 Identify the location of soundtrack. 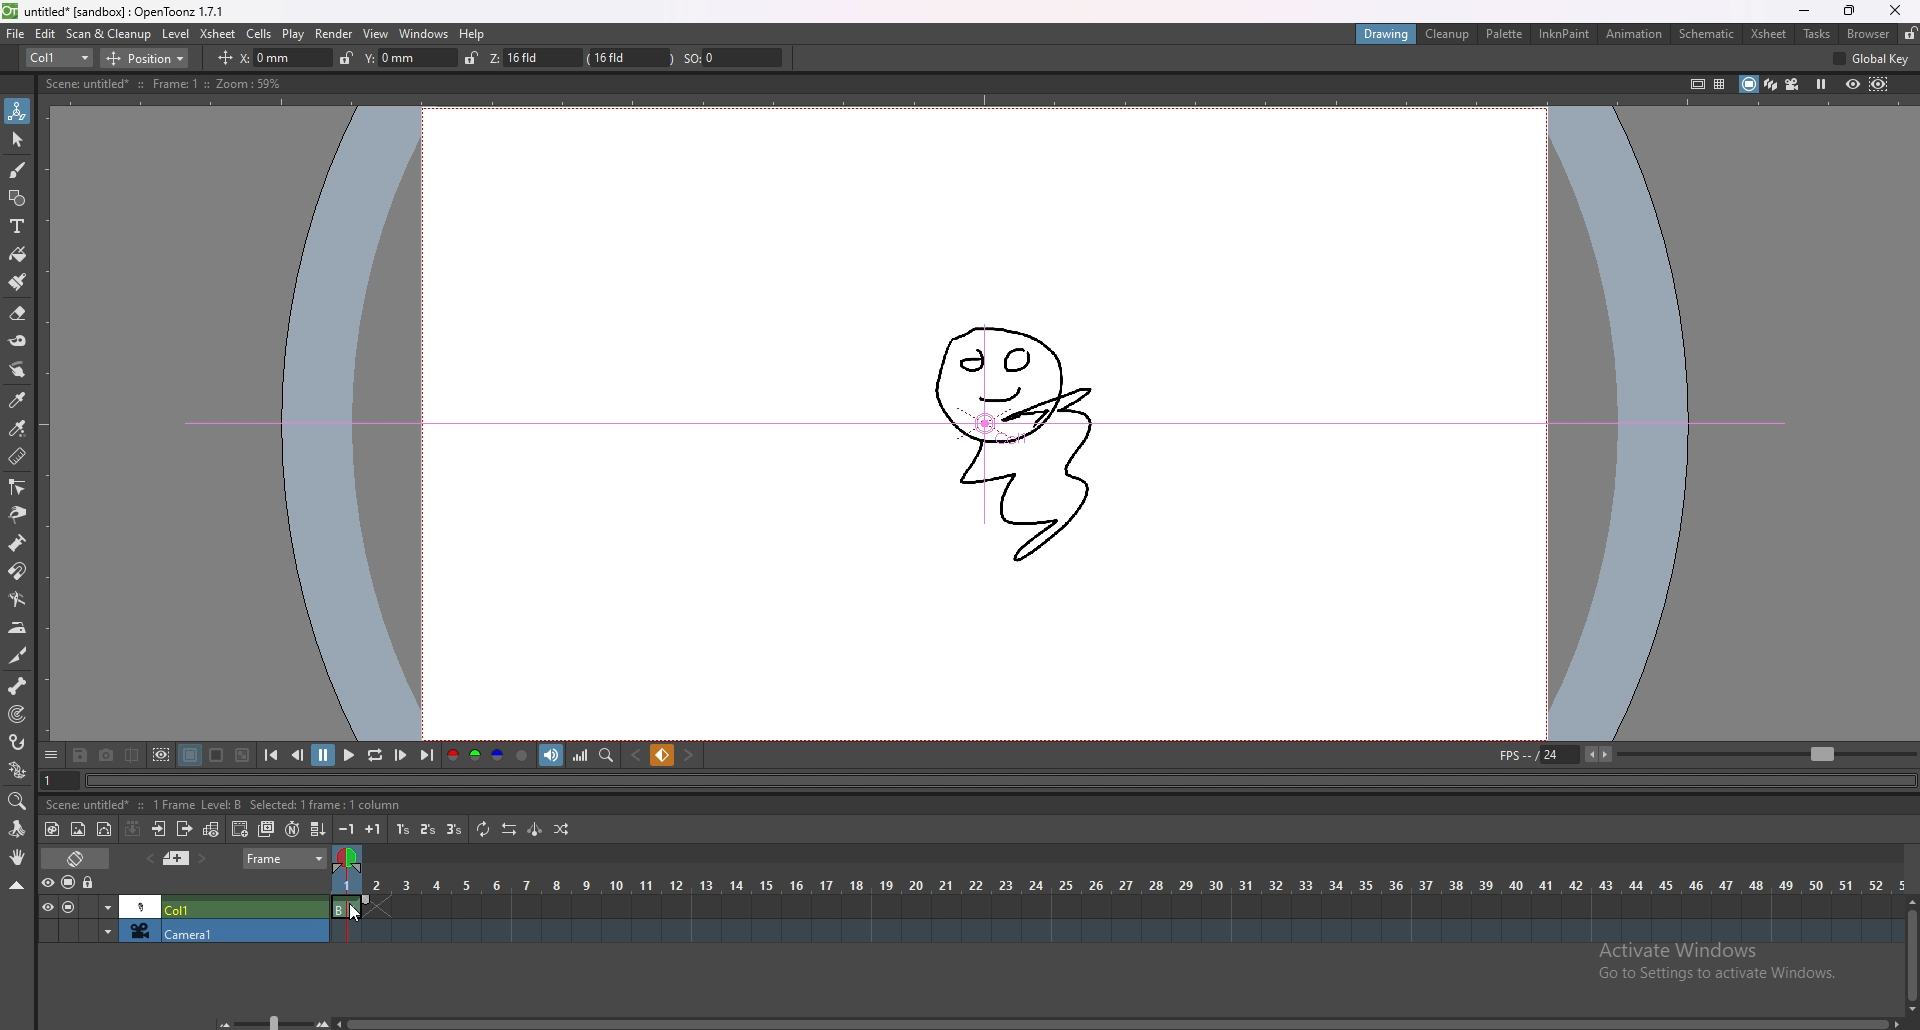
(554, 756).